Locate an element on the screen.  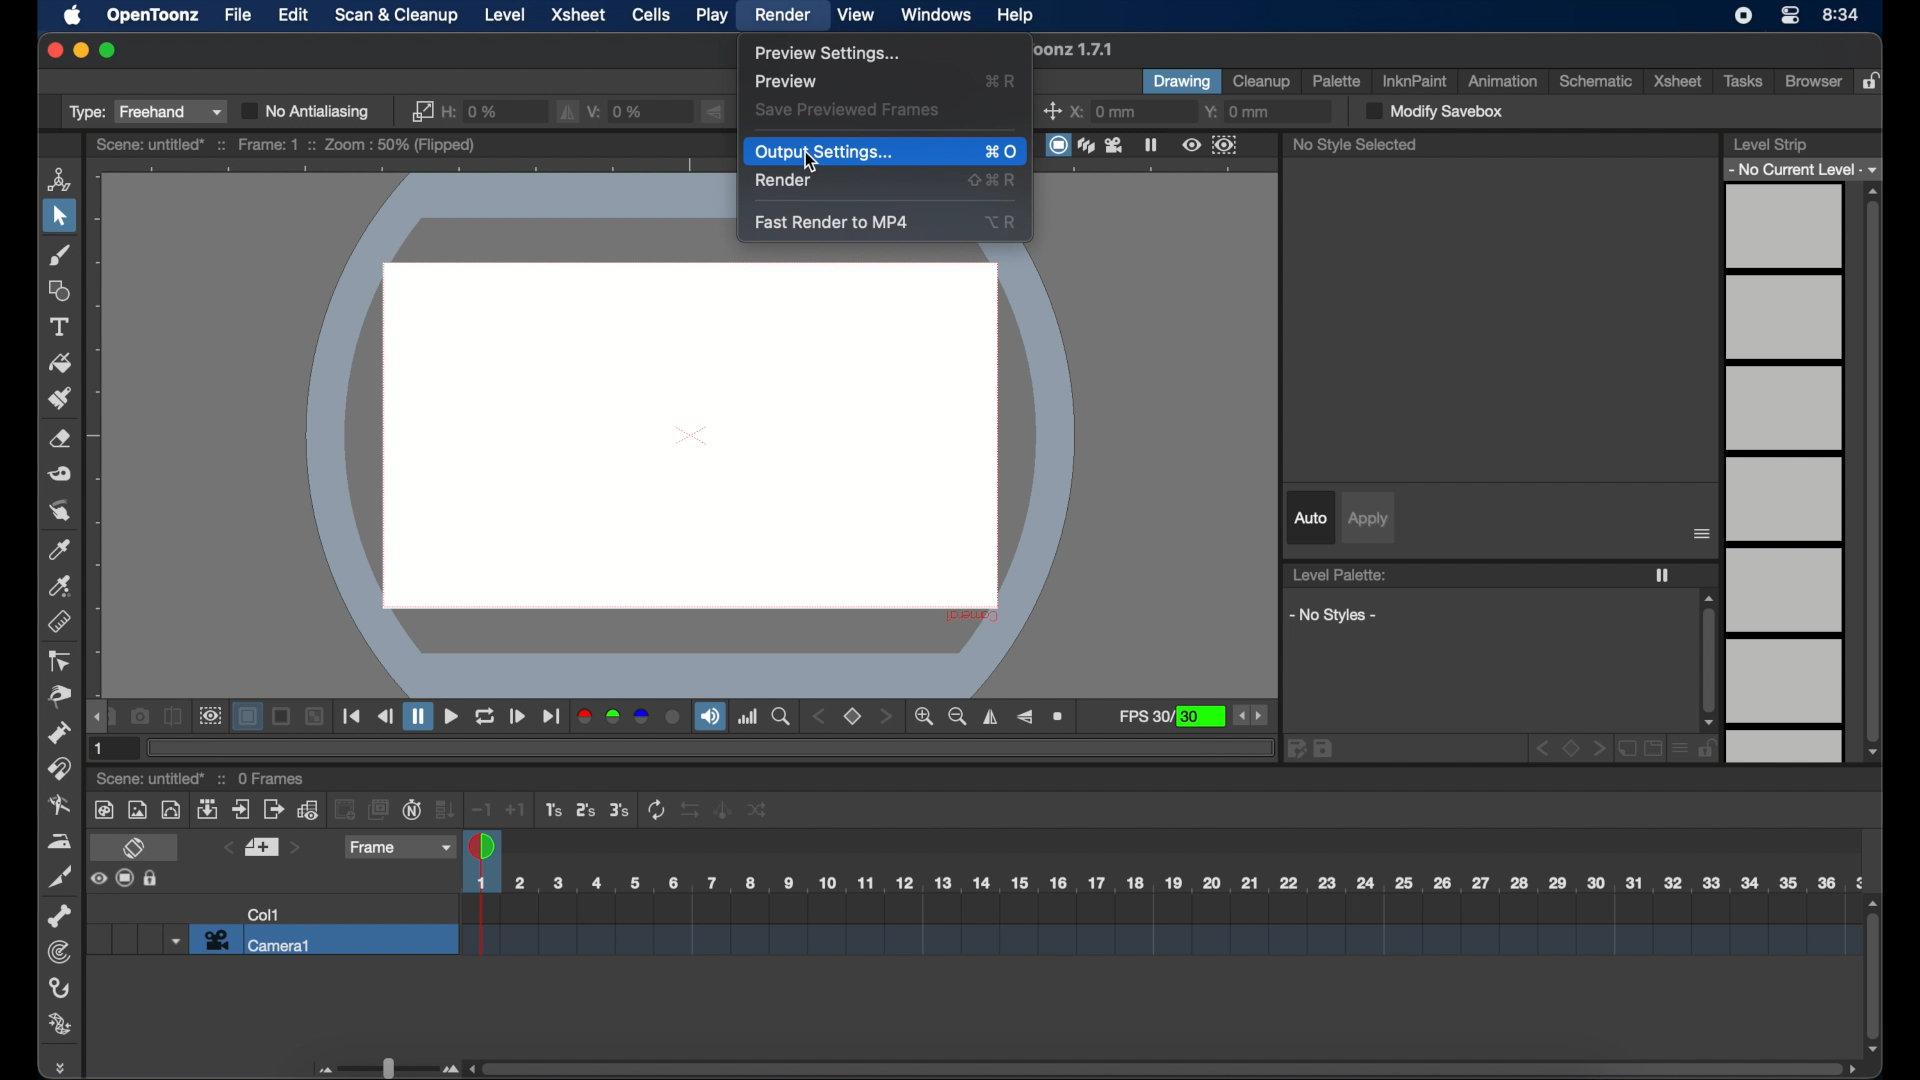
no current level is located at coordinates (1805, 168).